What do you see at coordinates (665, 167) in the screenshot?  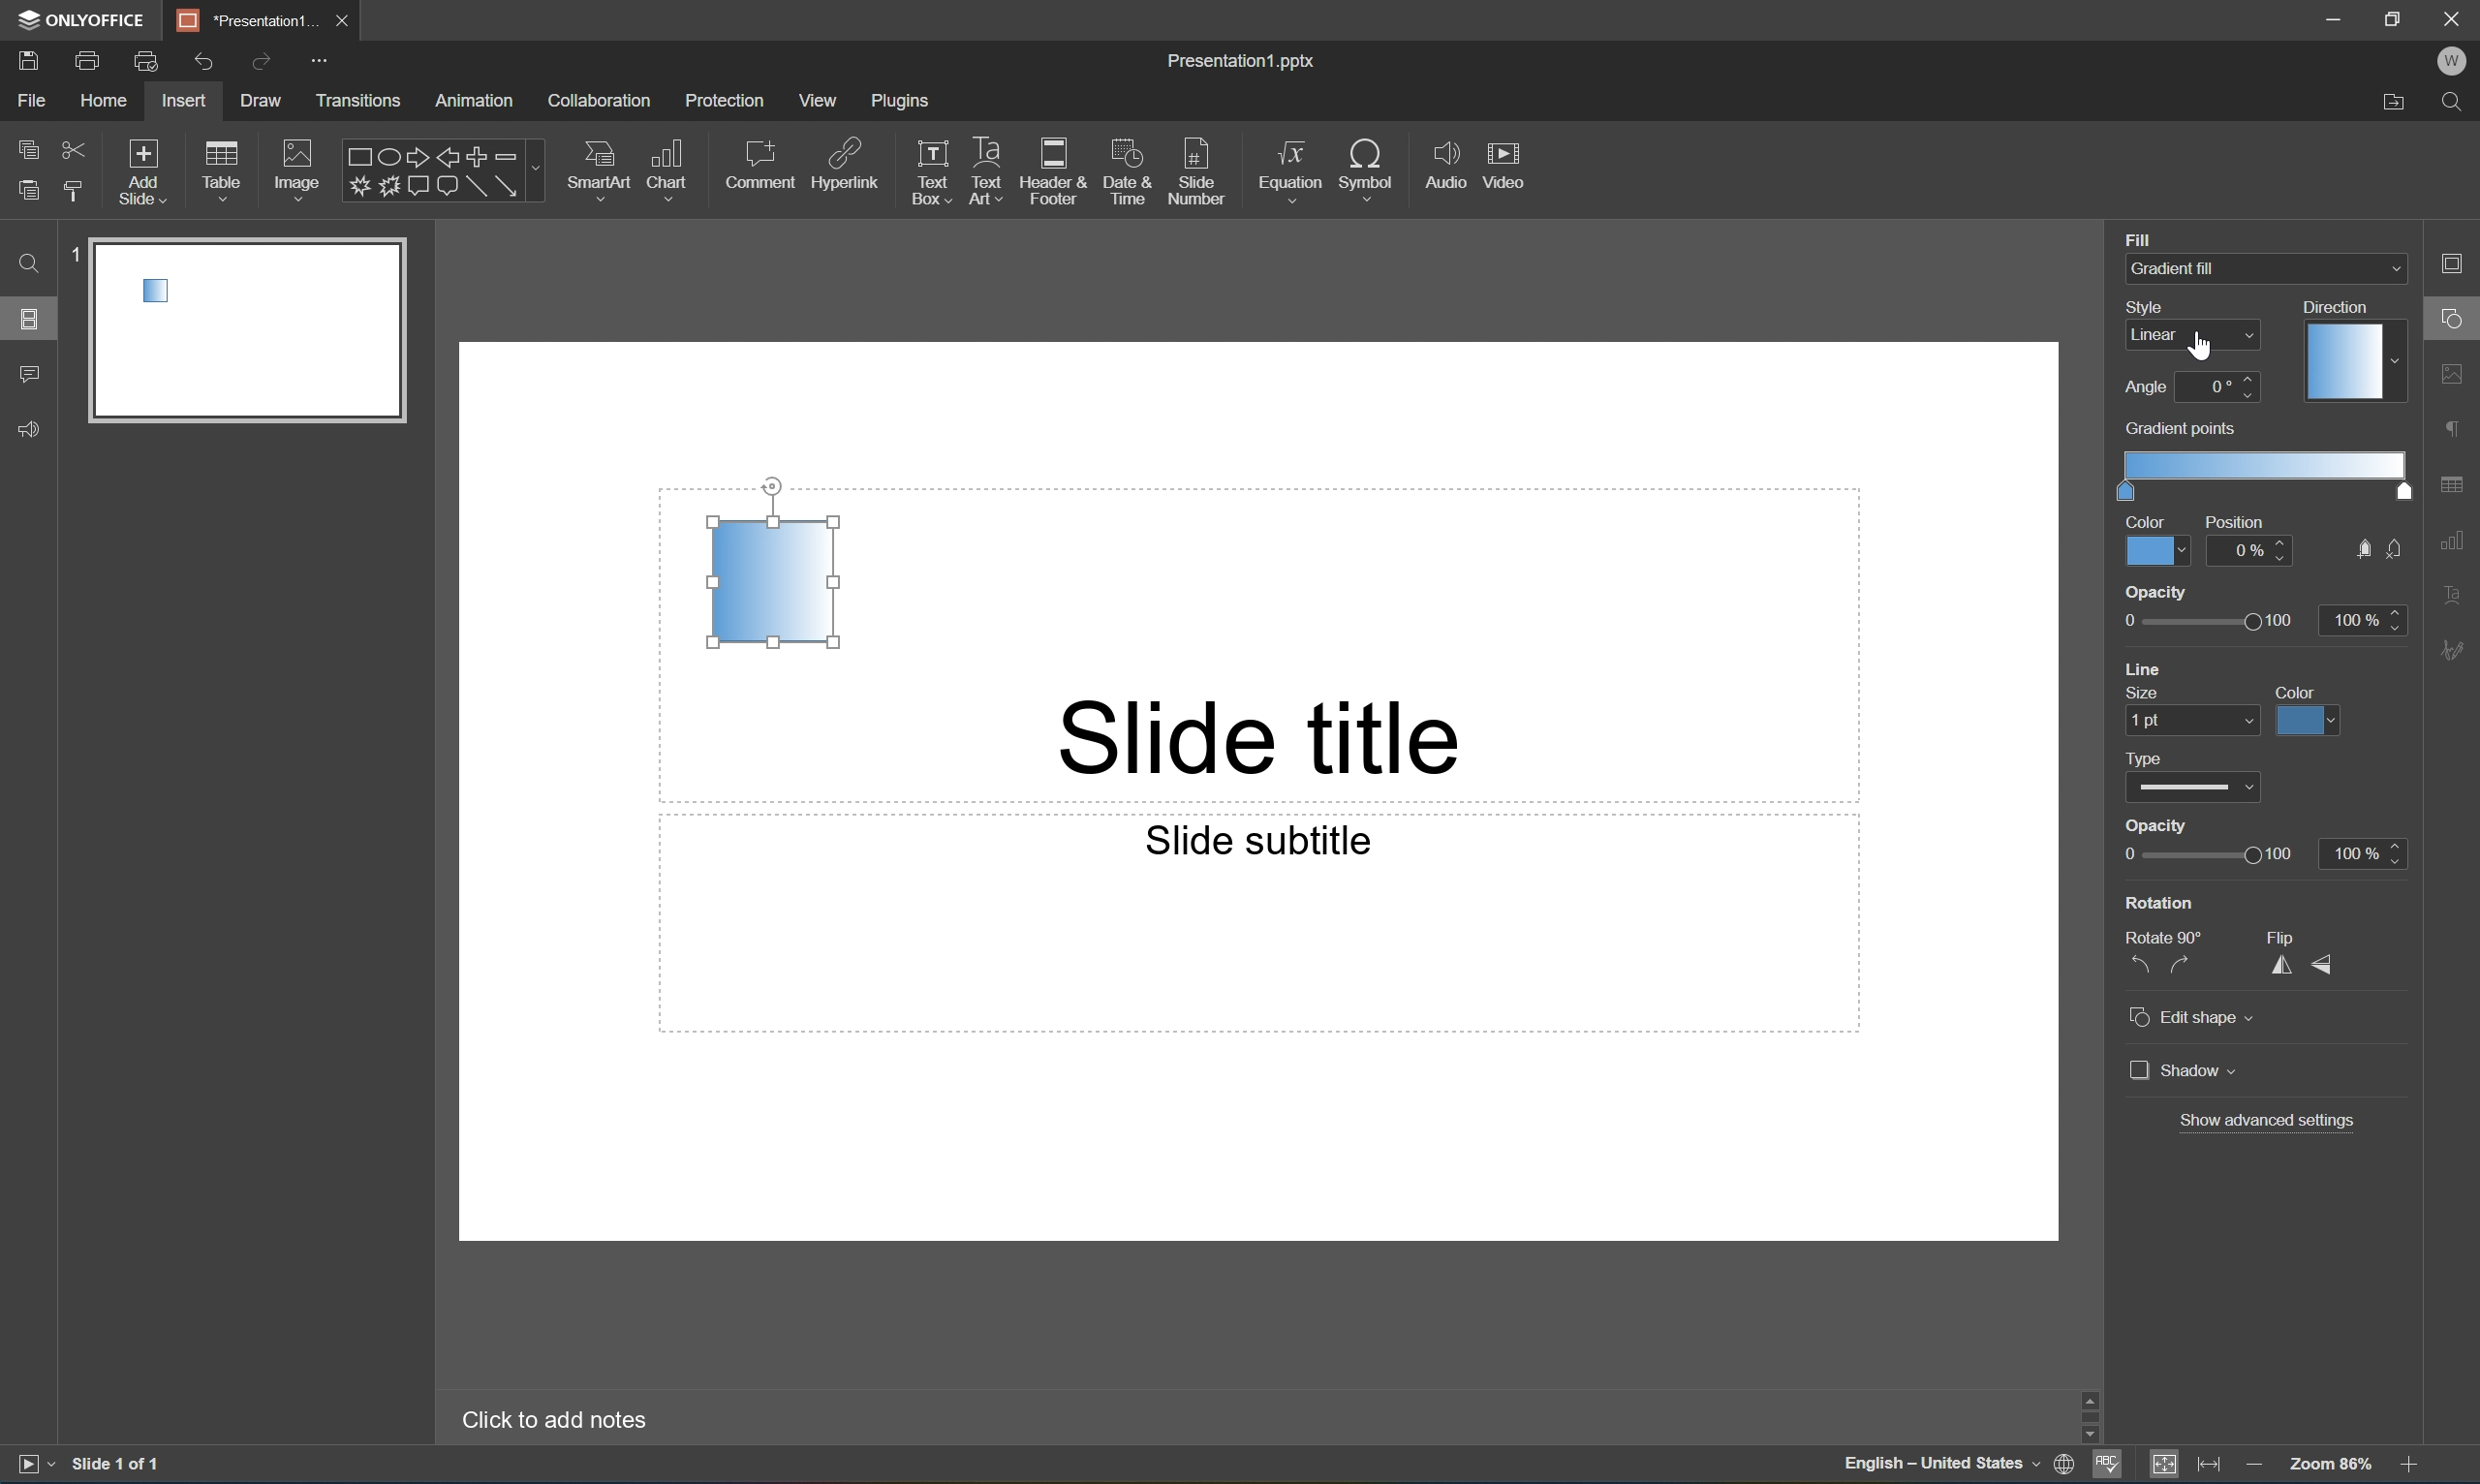 I see `Chart` at bounding box center [665, 167].